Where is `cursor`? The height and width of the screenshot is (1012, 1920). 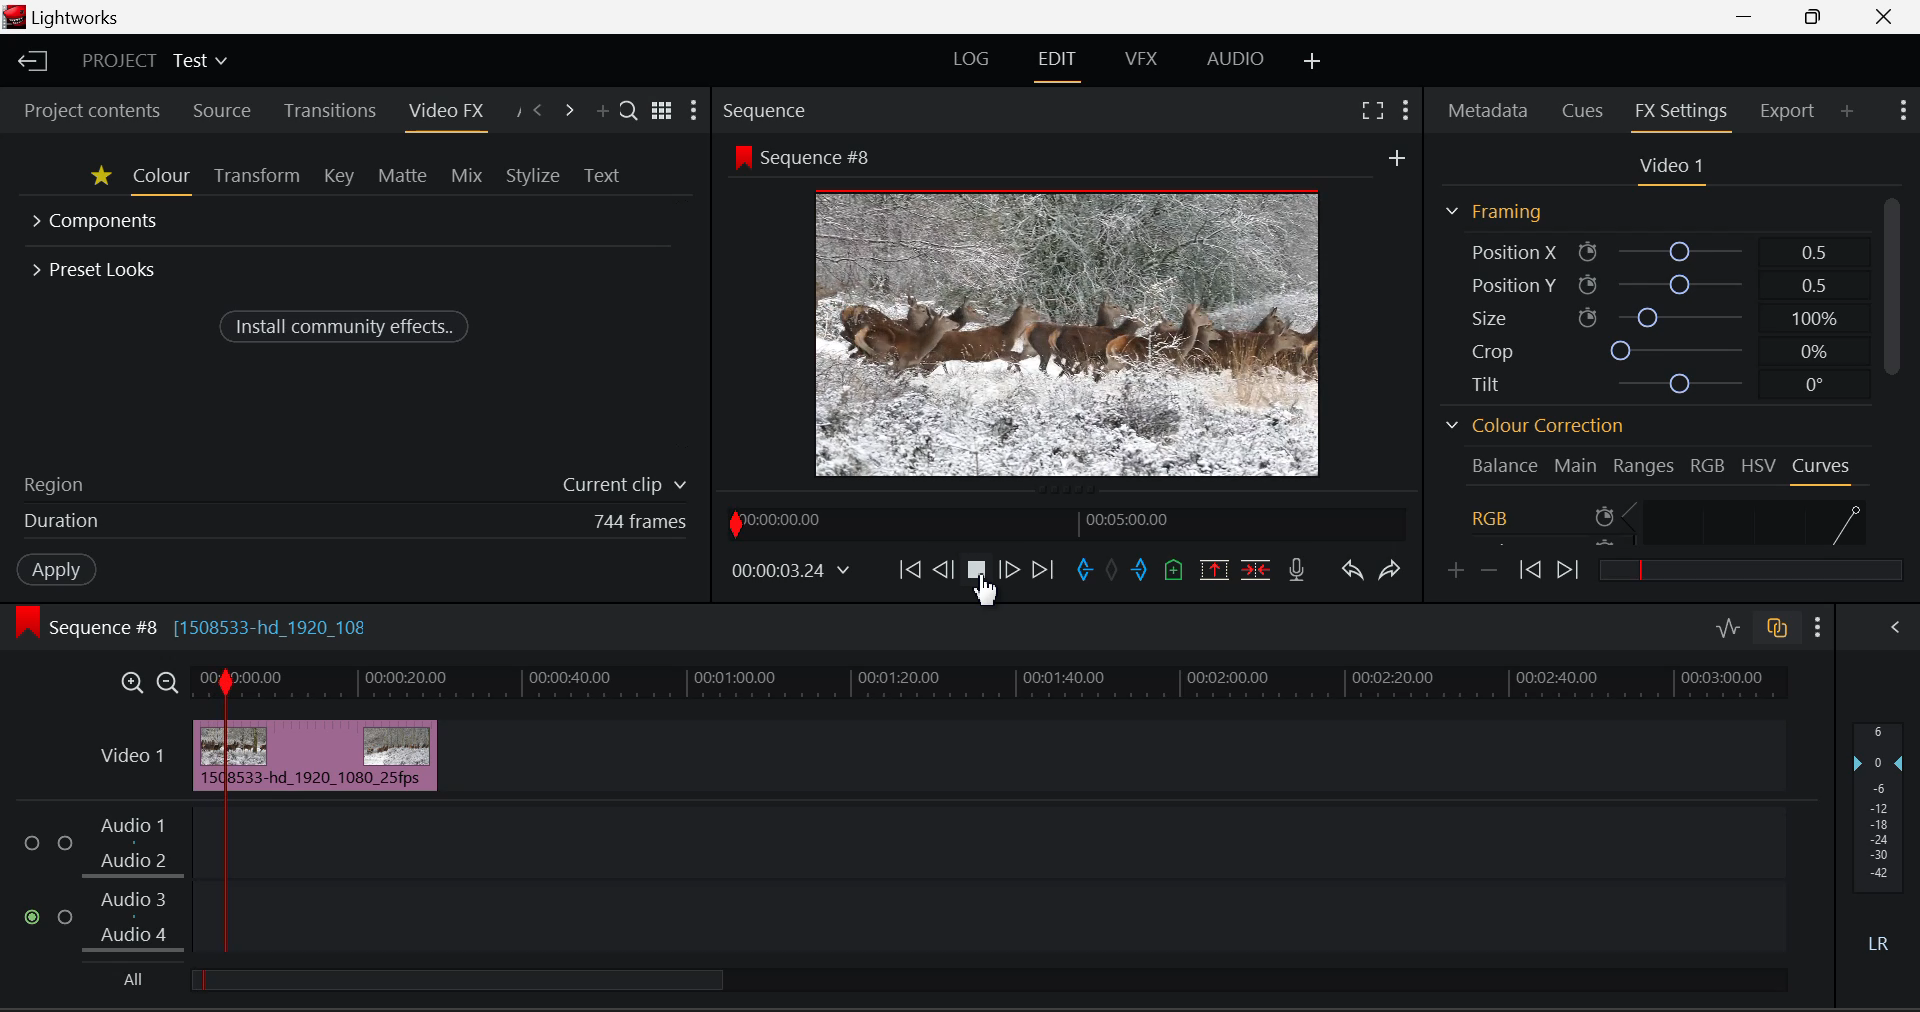 cursor is located at coordinates (989, 590).